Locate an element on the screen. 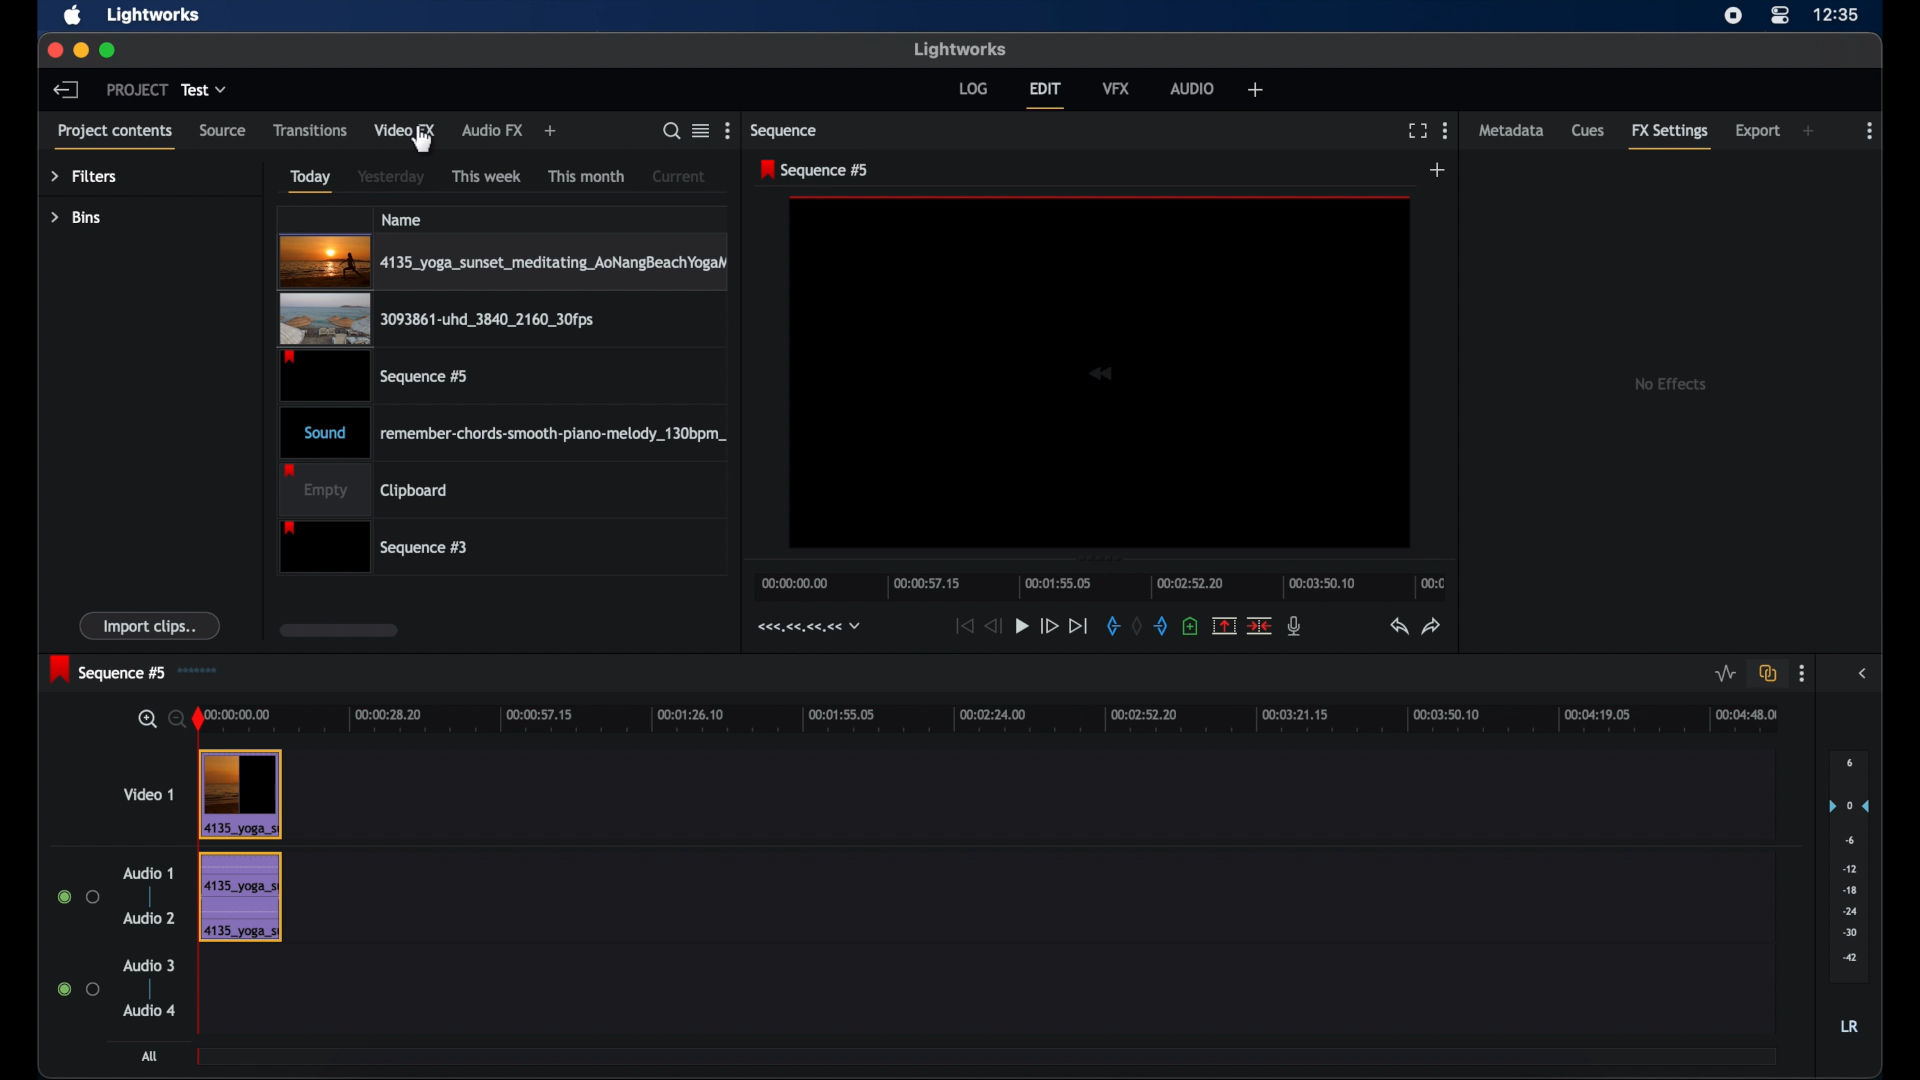 This screenshot has height=1080, width=1920. project is located at coordinates (134, 90).